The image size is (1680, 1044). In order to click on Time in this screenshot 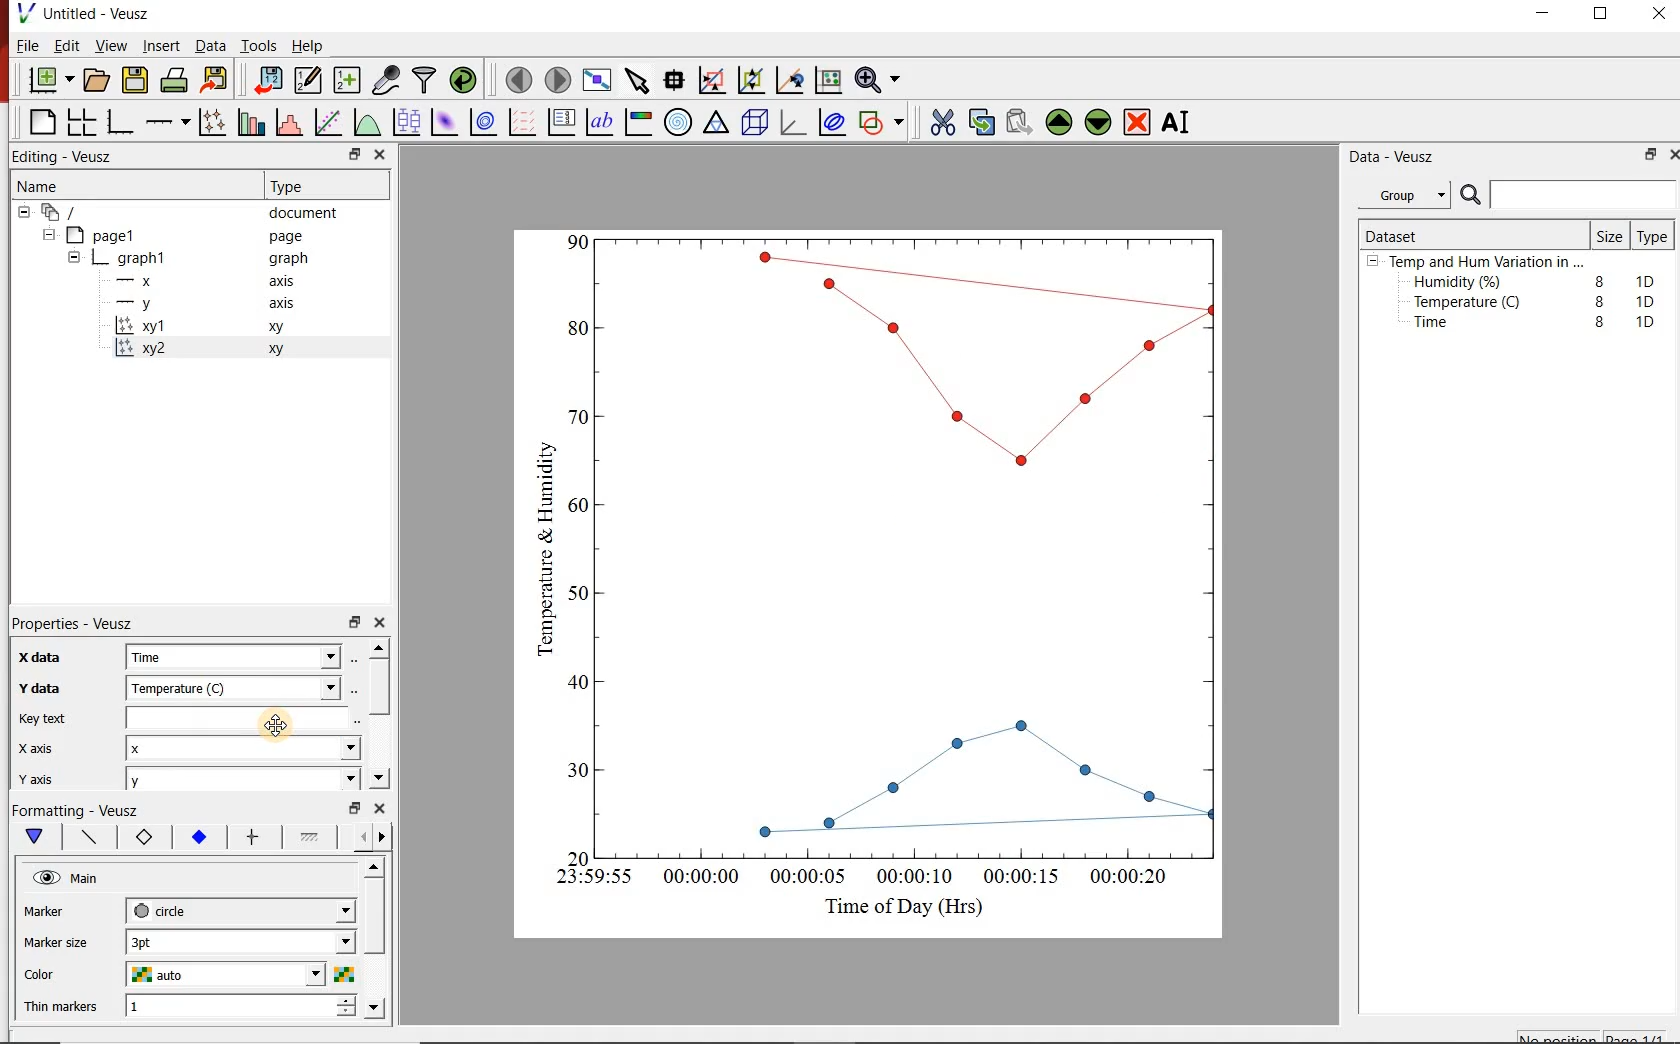, I will do `click(176, 658)`.